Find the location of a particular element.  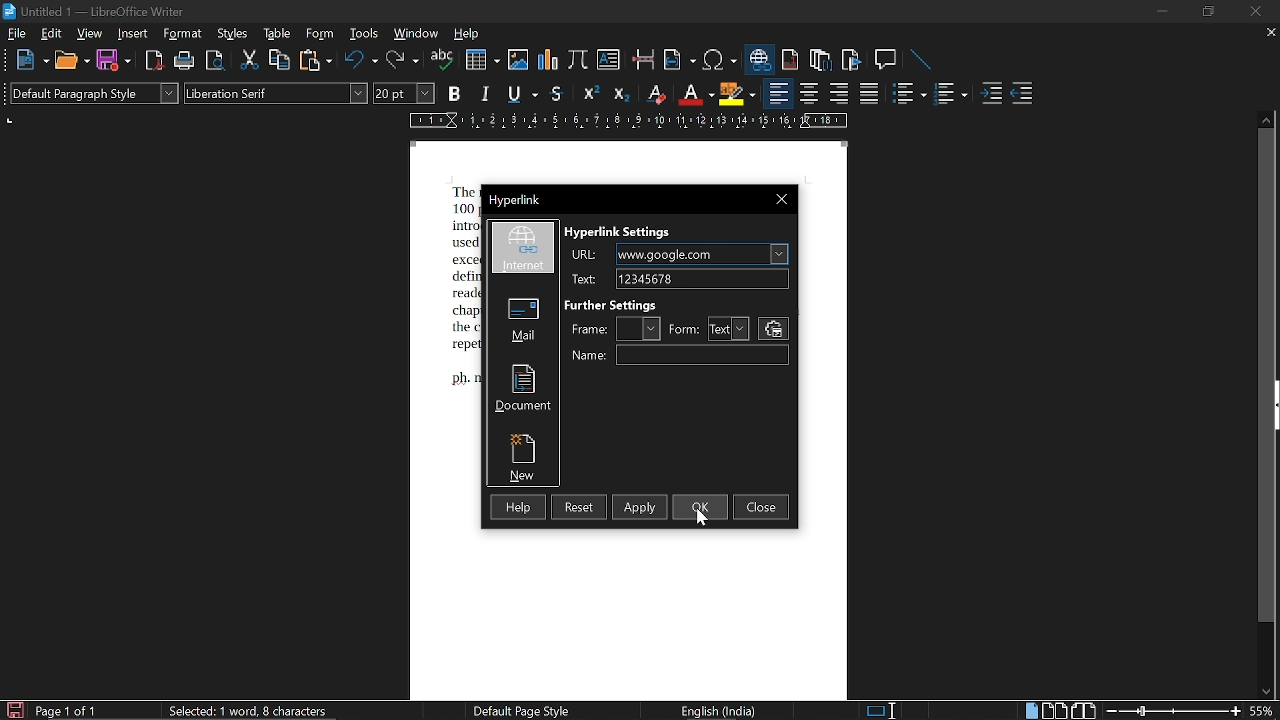

restore down is located at coordinates (1207, 12).